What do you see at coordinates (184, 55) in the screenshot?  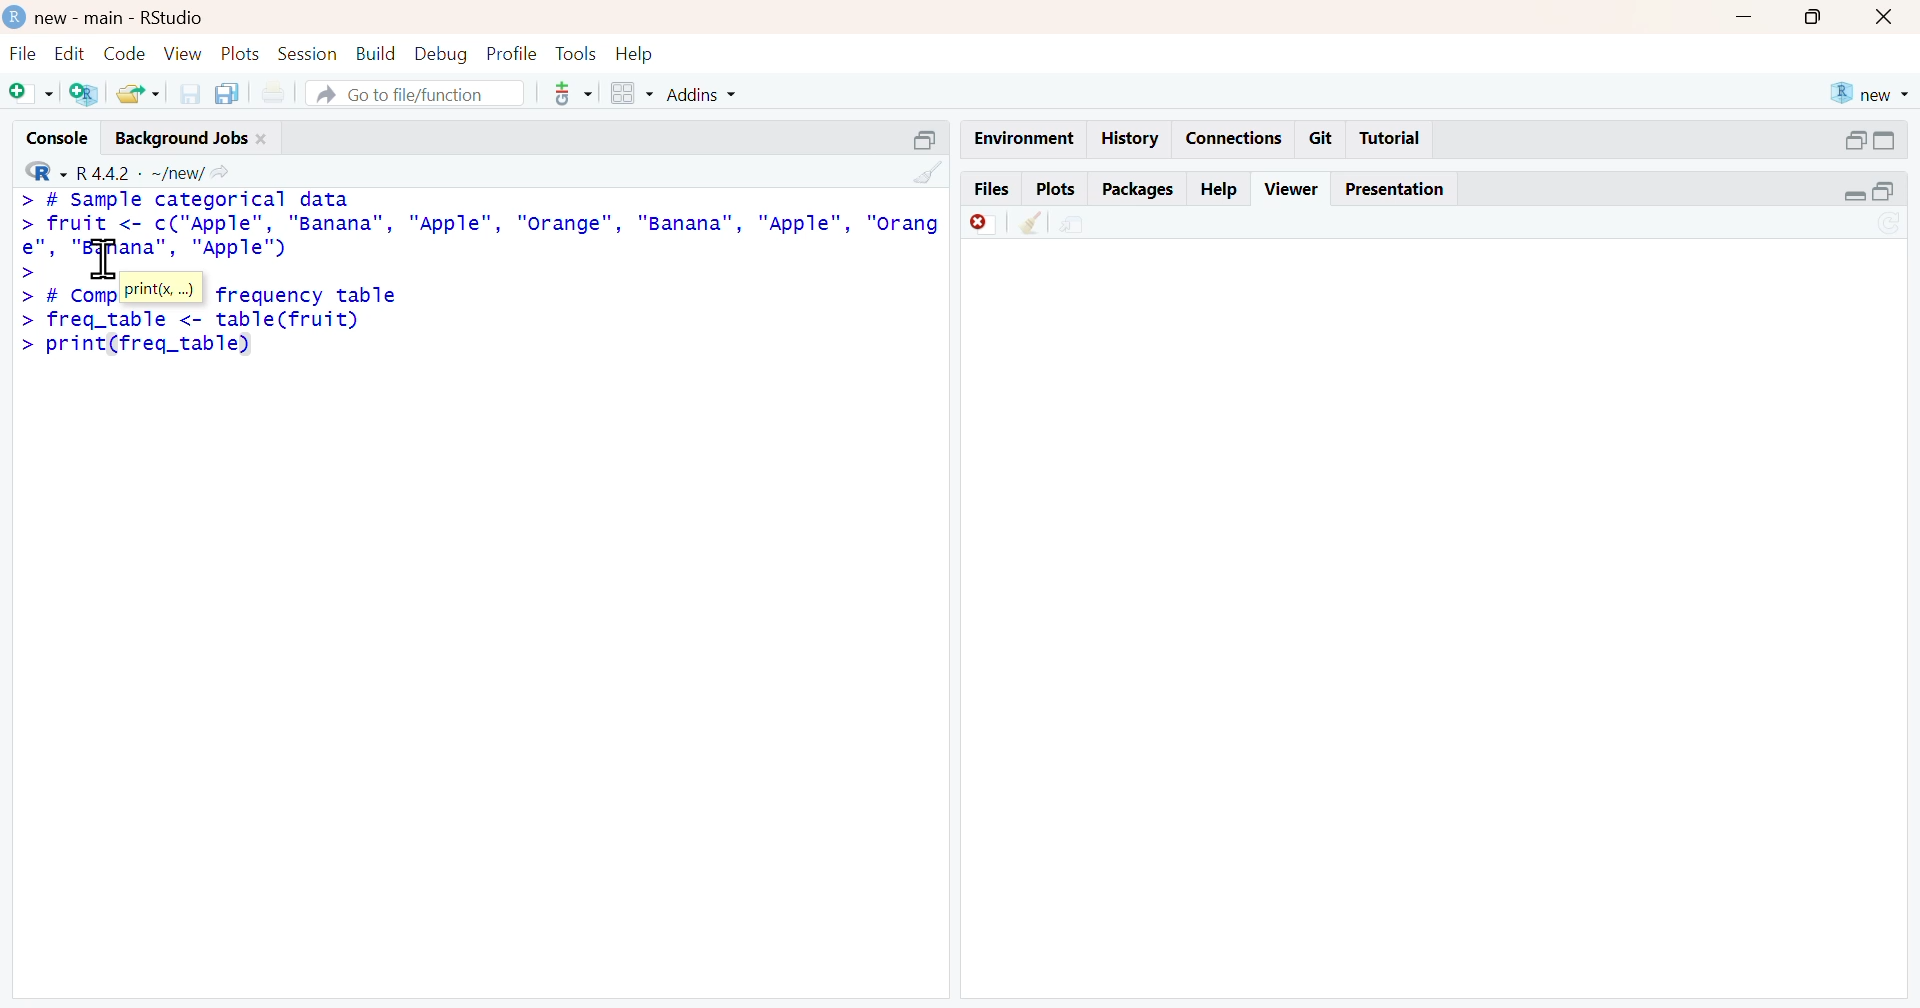 I see `view` at bounding box center [184, 55].